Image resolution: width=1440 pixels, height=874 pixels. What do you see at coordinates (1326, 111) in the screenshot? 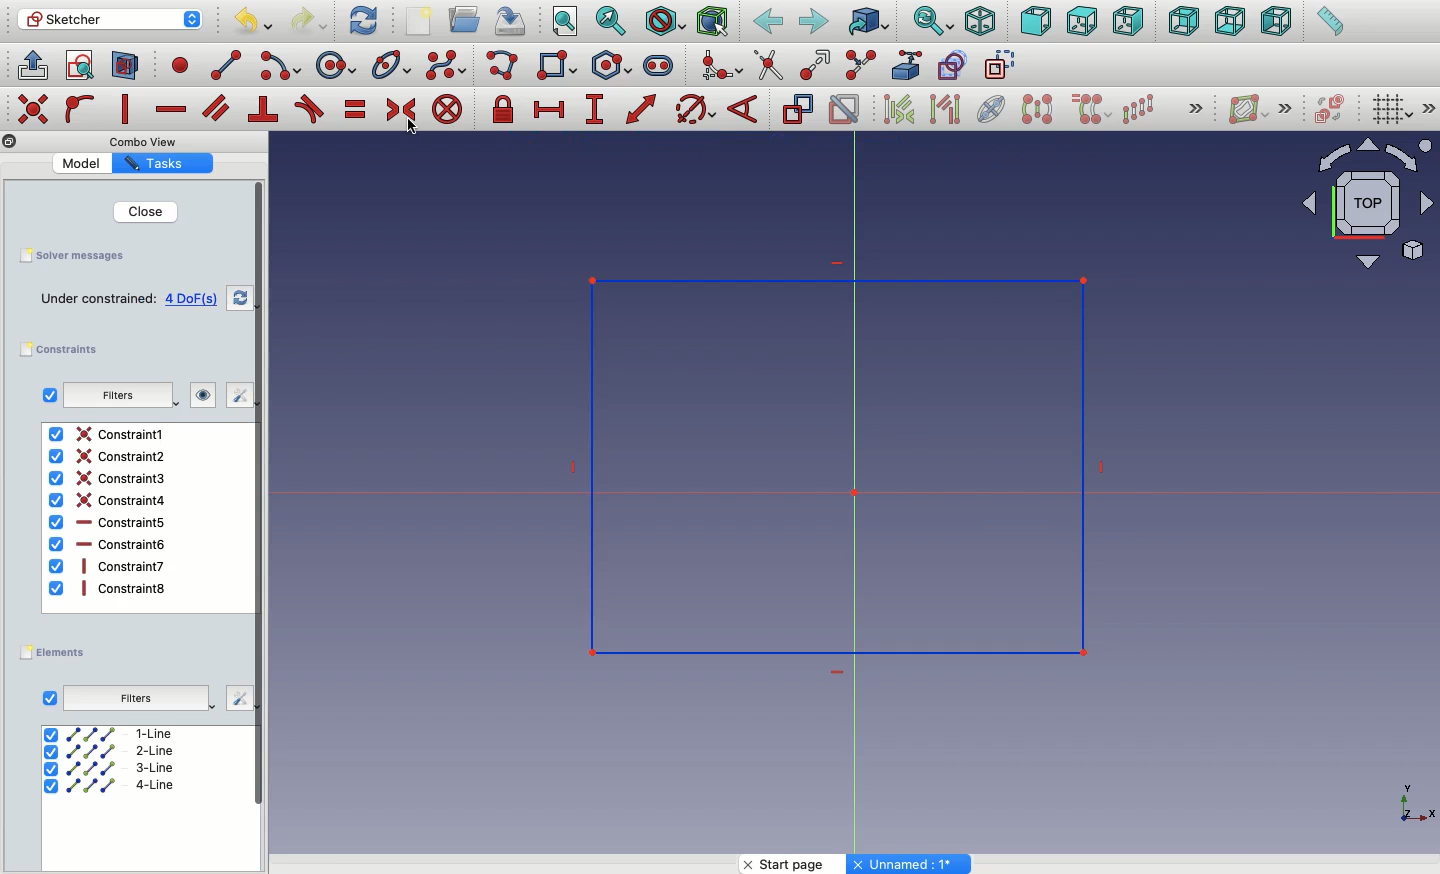
I see `Switch virtual place` at bounding box center [1326, 111].